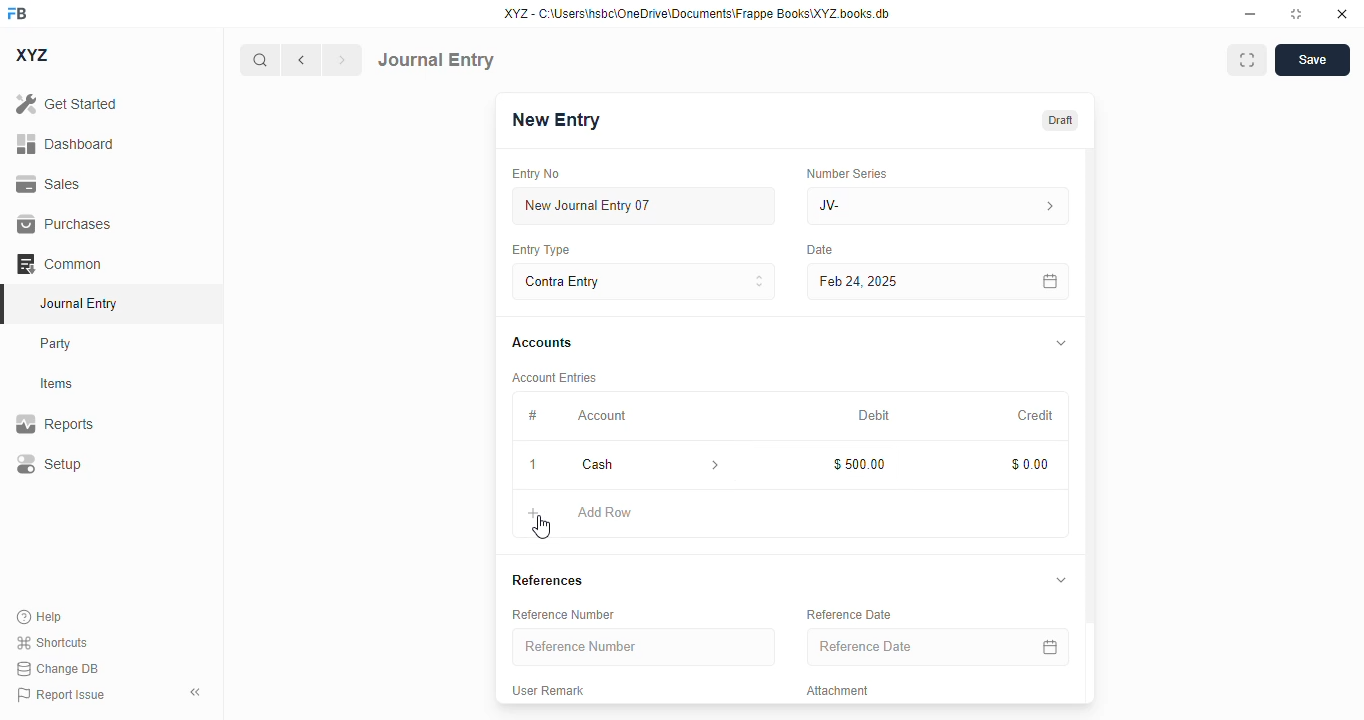 This screenshot has height=720, width=1364. What do you see at coordinates (542, 344) in the screenshot?
I see `accounts` at bounding box center [542, 344].